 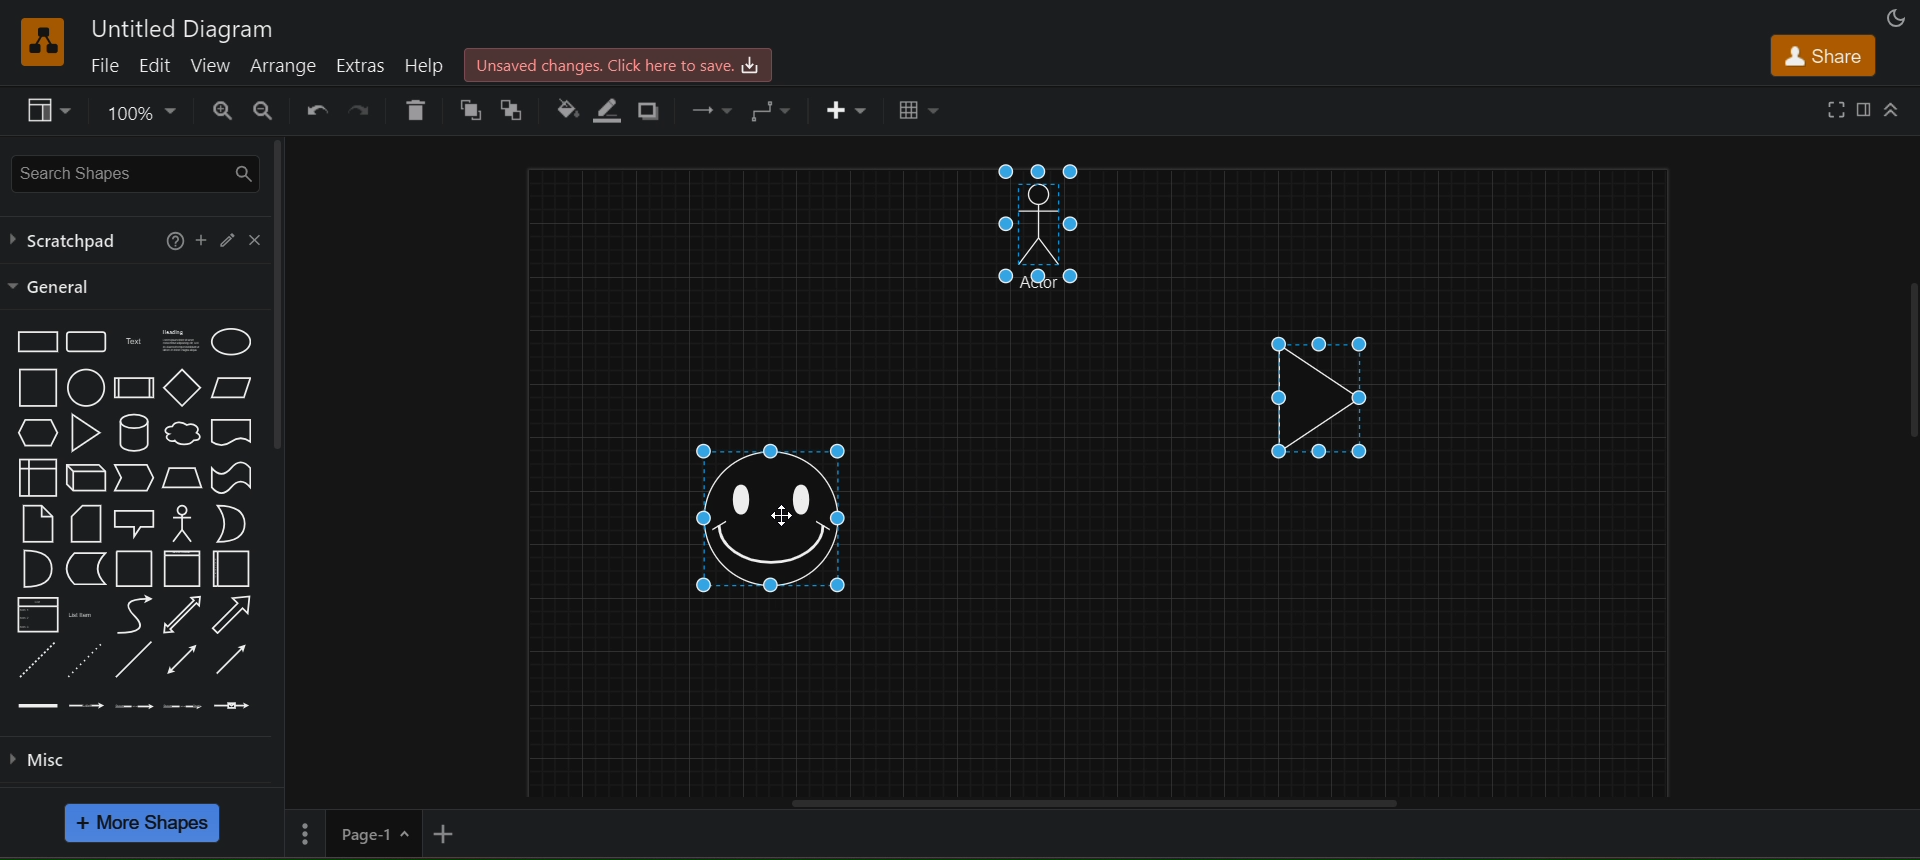 I want to click on misc, so click(x=43, y=758).